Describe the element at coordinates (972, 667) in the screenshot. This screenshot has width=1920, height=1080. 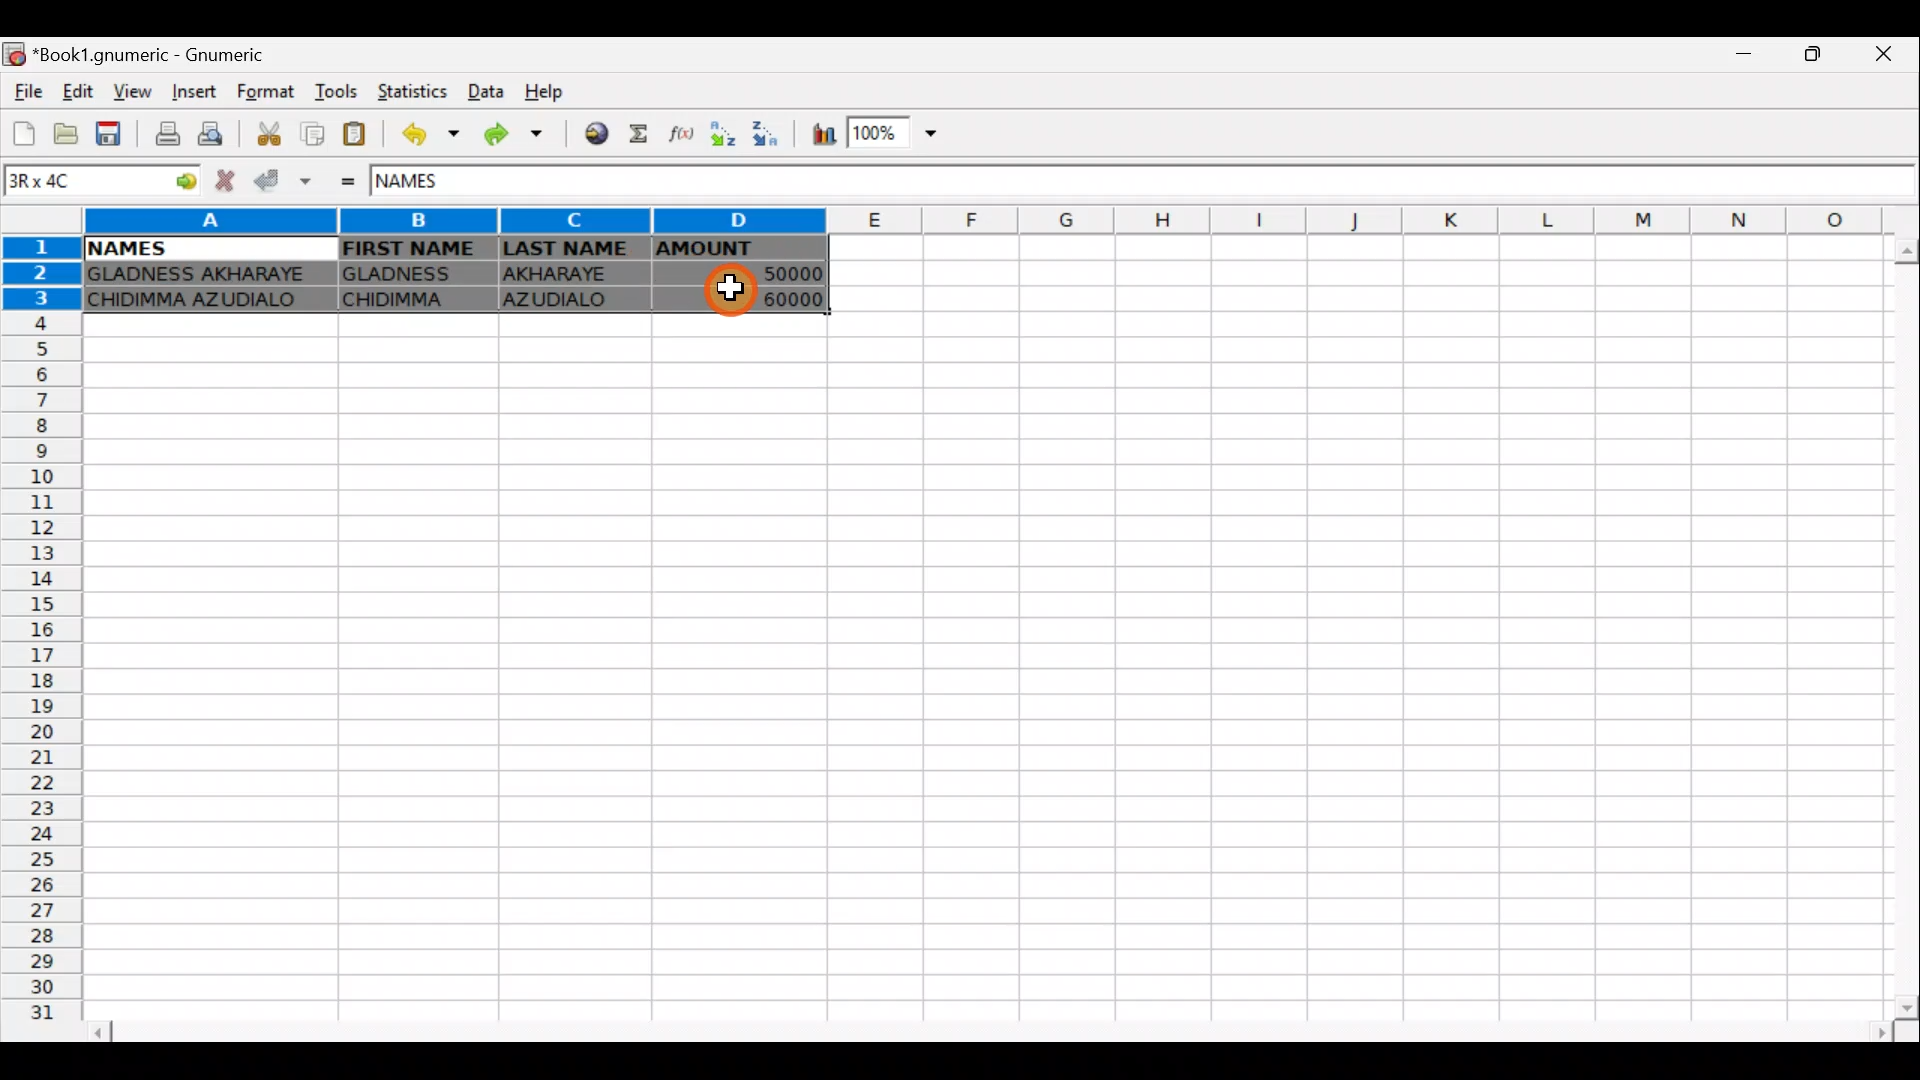
I see `Cells` at that location.